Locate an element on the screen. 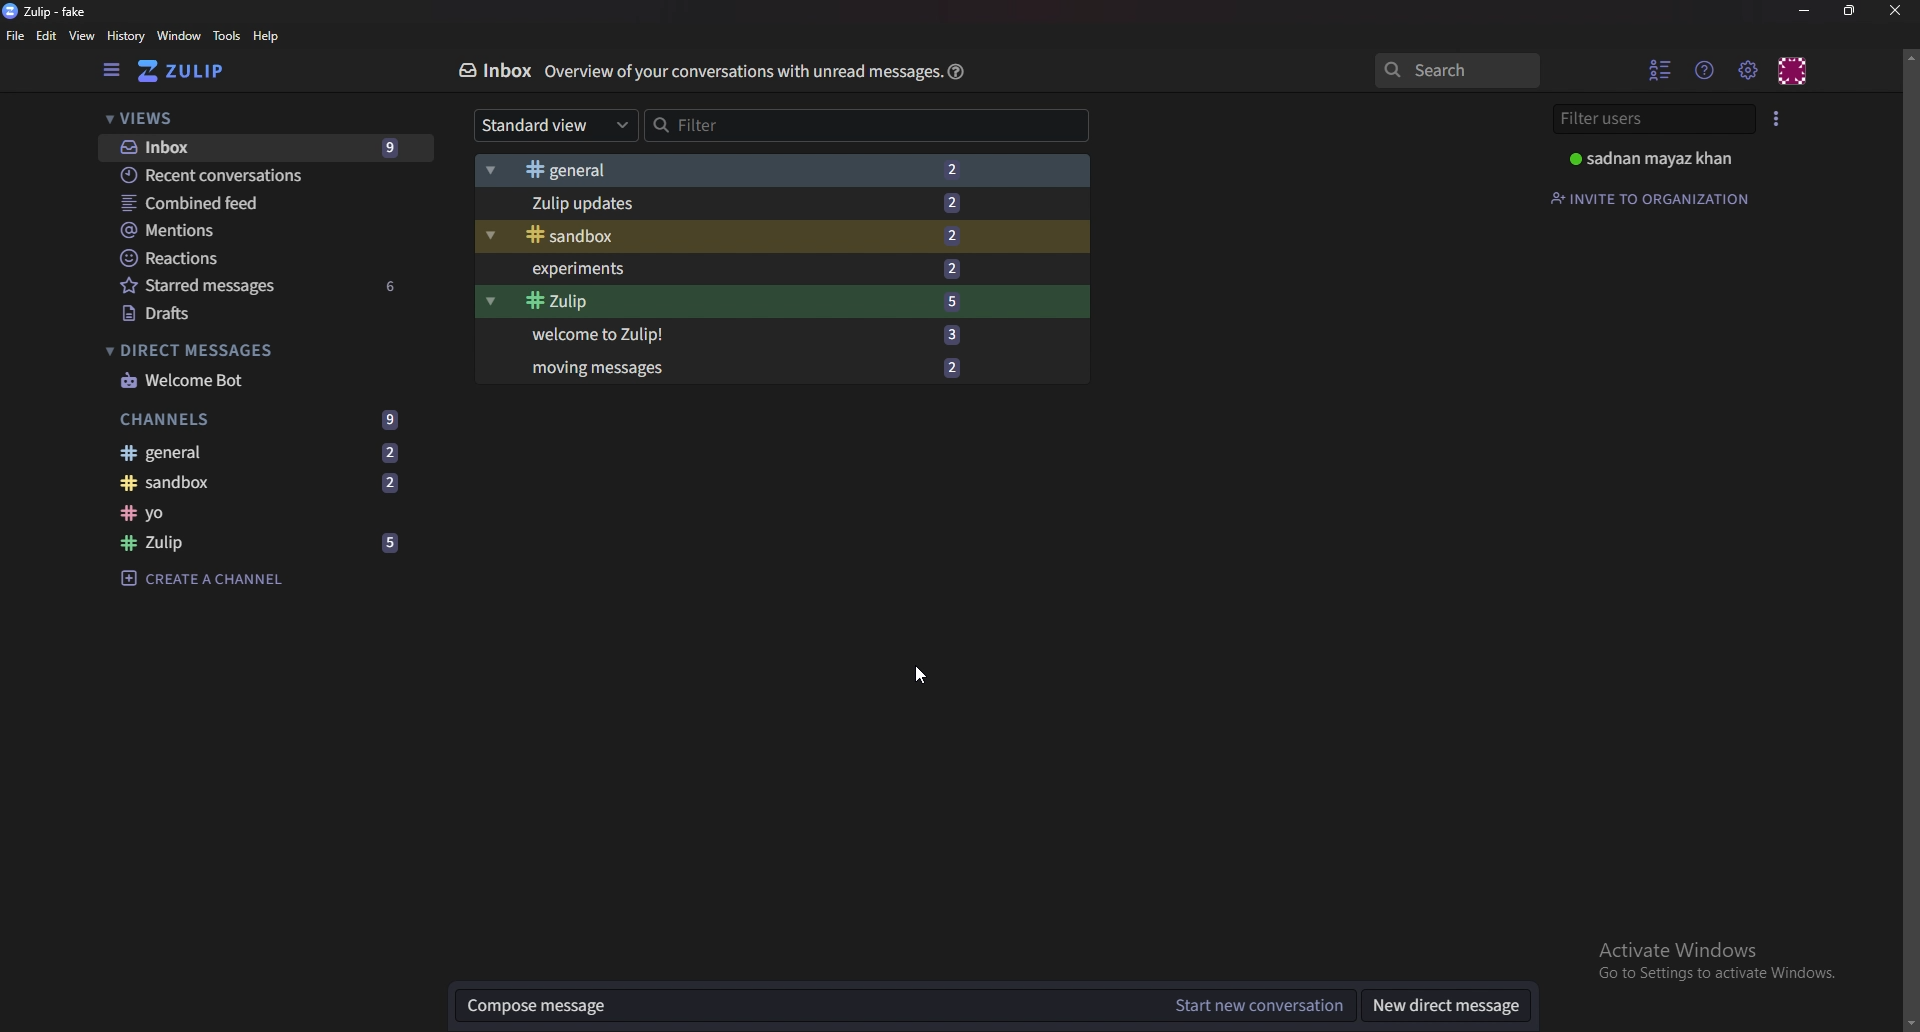  Overview of your conversations with unread messages is located at coordinates (742, 71).